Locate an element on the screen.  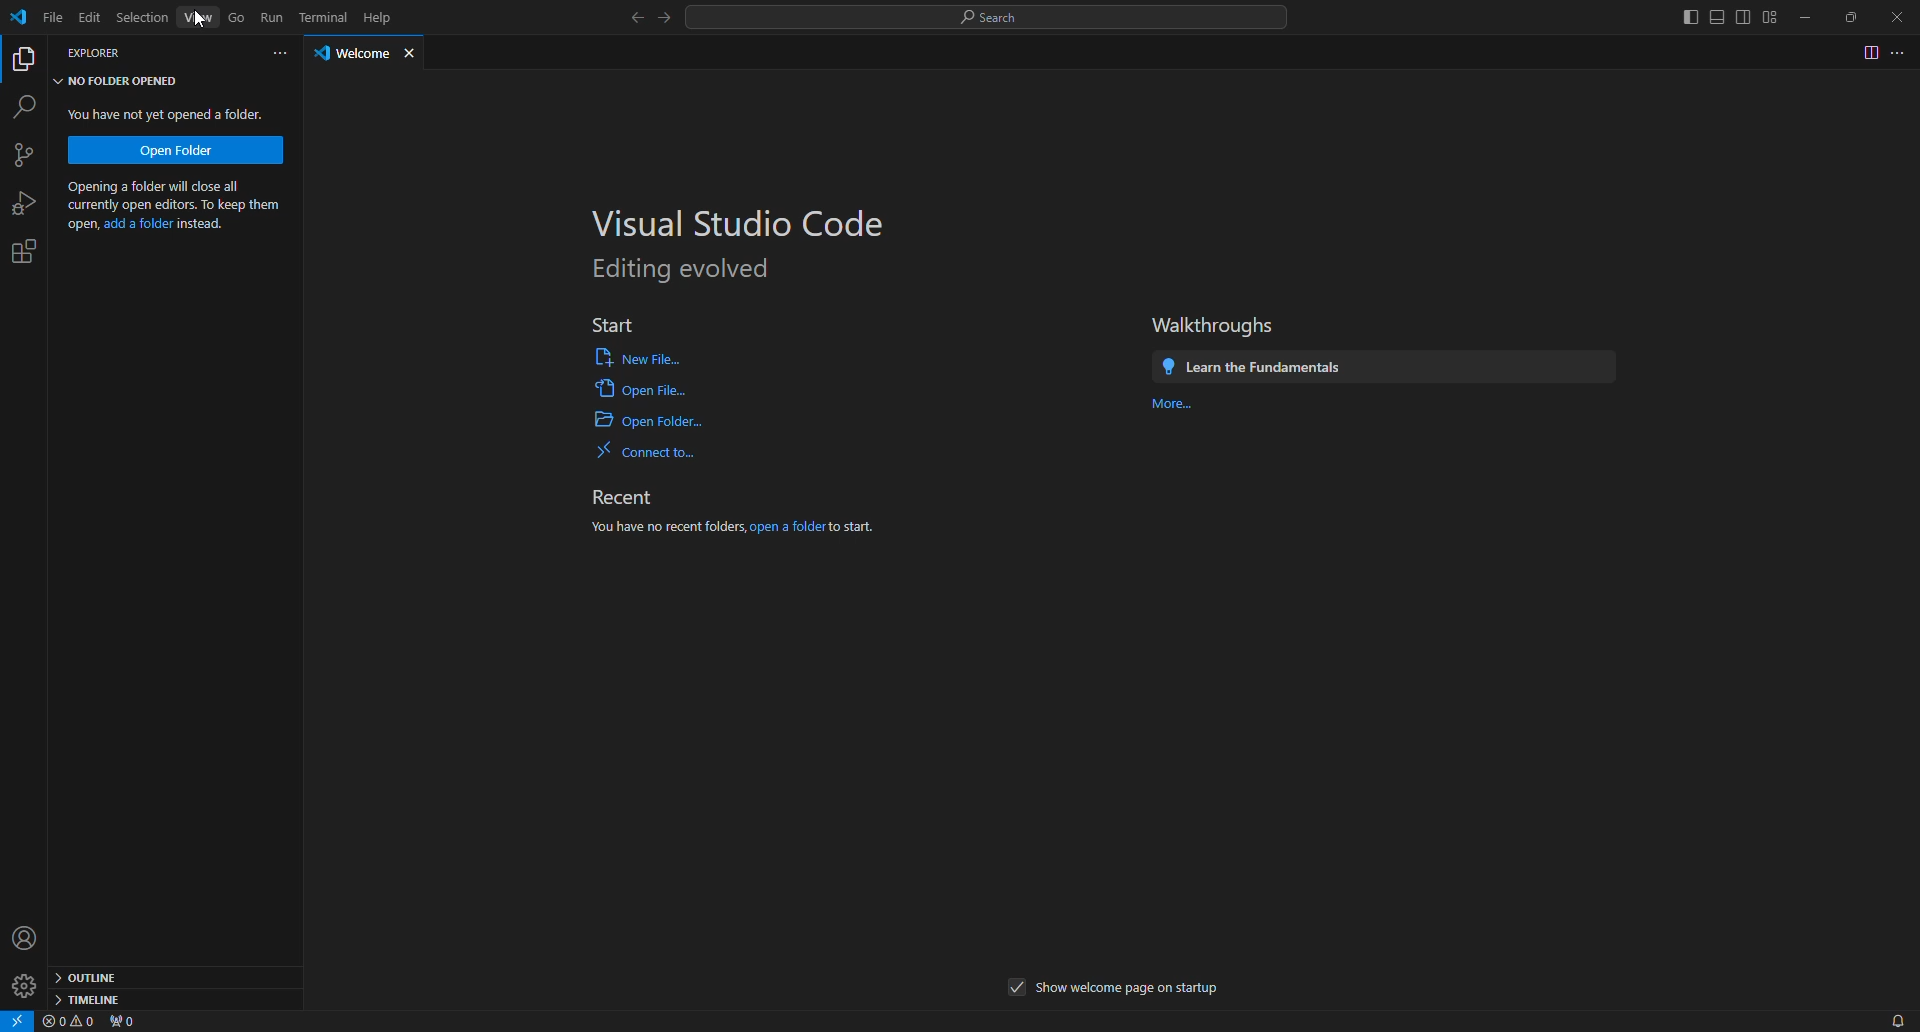
settings is located at coordinates (34, 248).